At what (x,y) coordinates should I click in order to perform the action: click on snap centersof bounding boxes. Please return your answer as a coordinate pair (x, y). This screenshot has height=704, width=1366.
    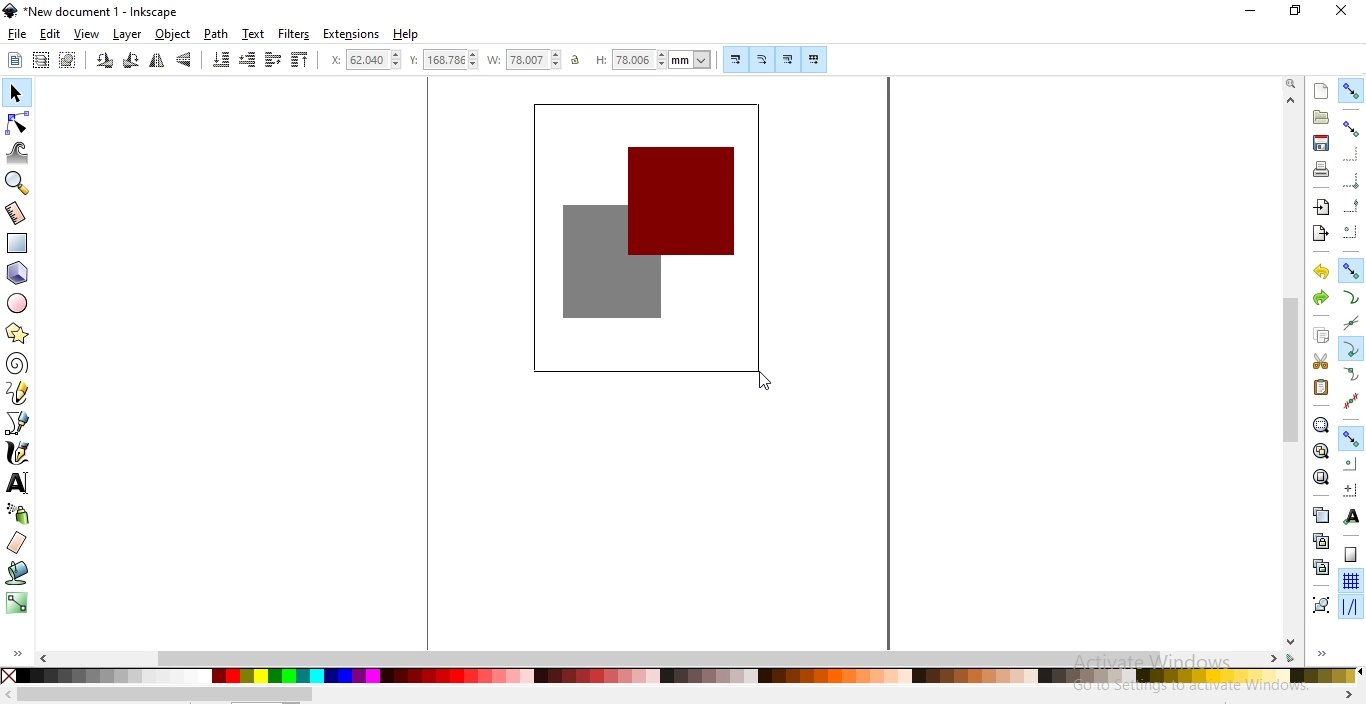
    Looking at the image, I should click on (1349, 233).